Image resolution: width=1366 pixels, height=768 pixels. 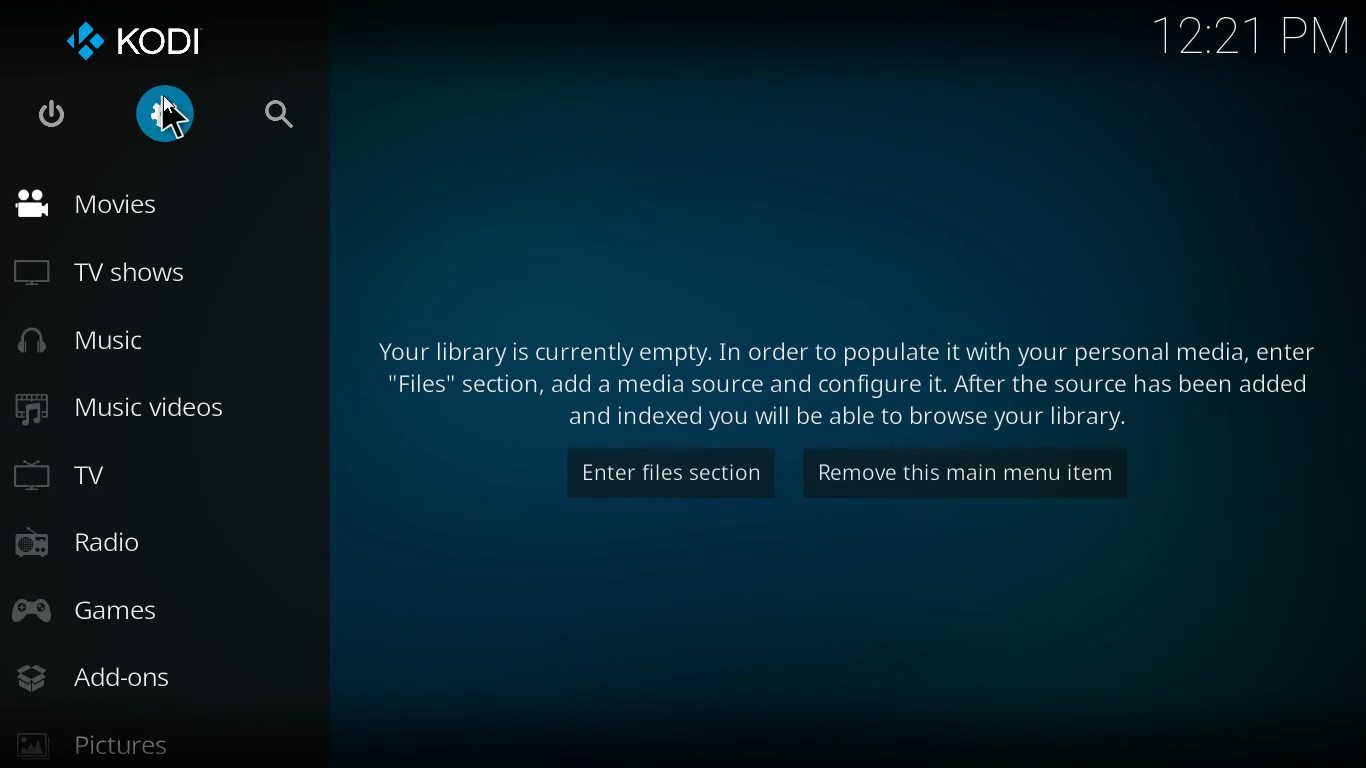 I want to click on settings, so click(x=162, y=118).